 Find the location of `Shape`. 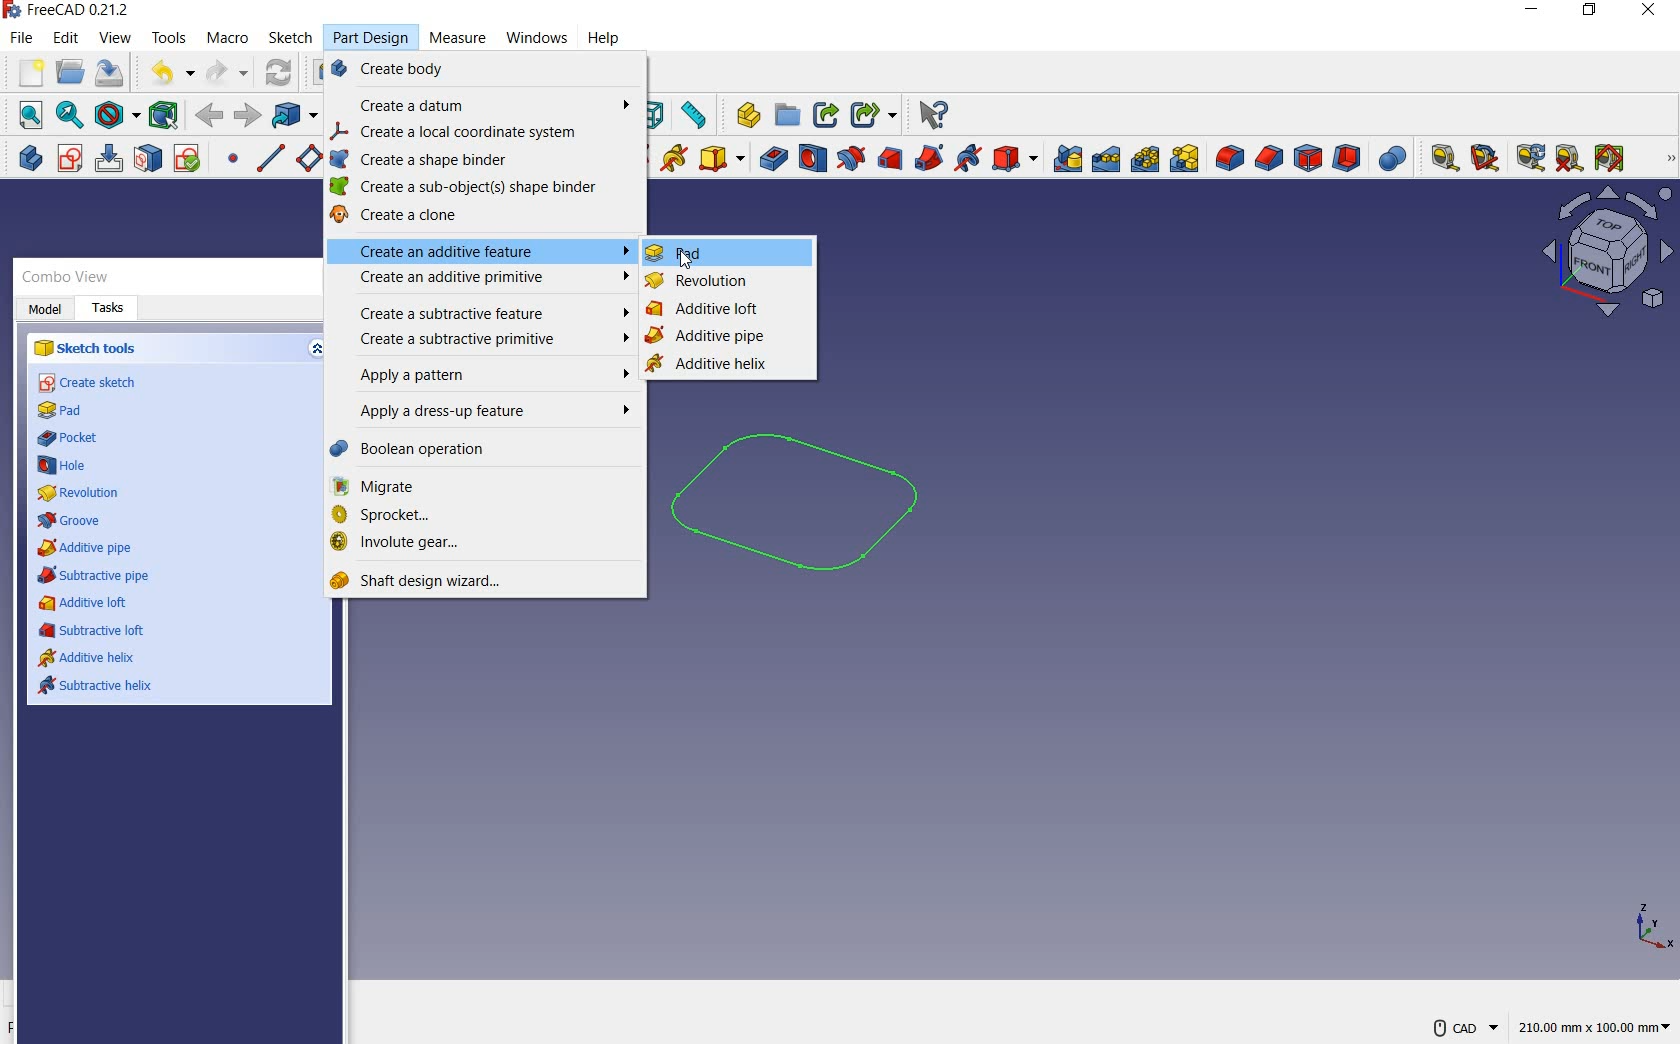

Shape is located at coordinates (659, 114).